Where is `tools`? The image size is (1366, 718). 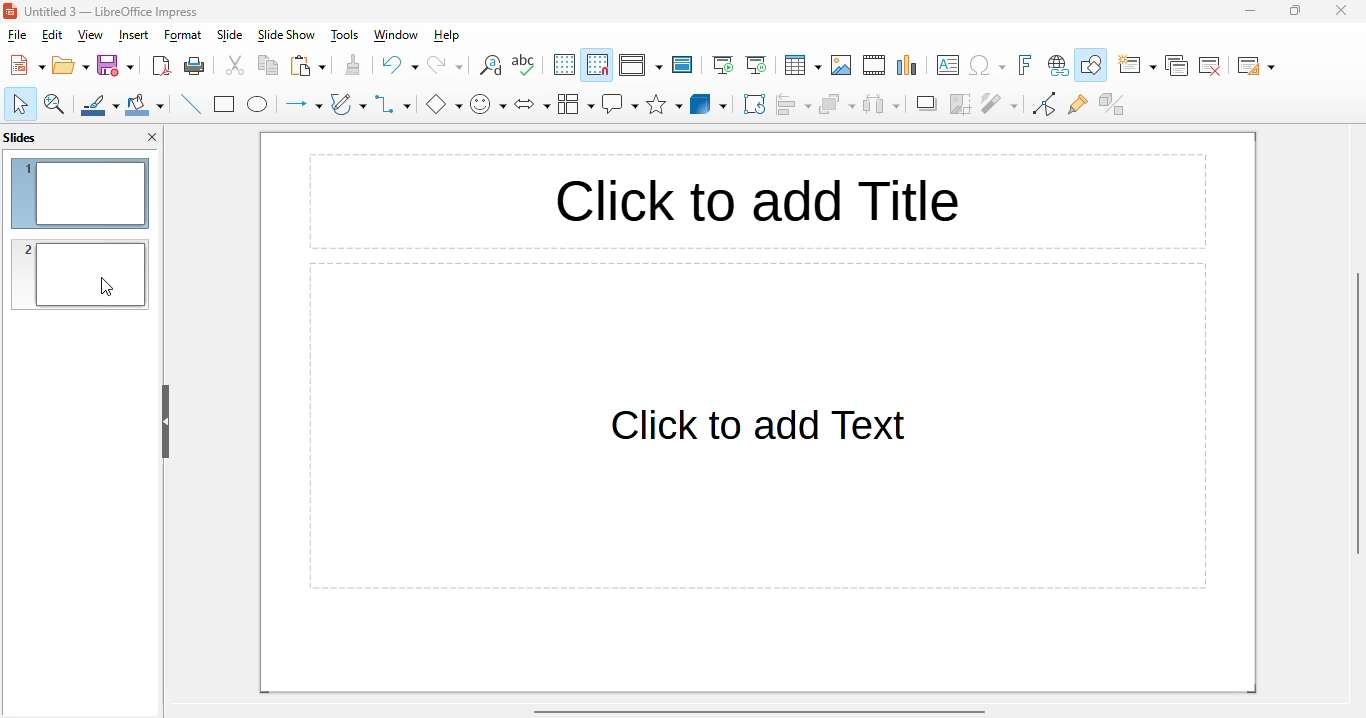 tools is located at coordinates (344, 36).